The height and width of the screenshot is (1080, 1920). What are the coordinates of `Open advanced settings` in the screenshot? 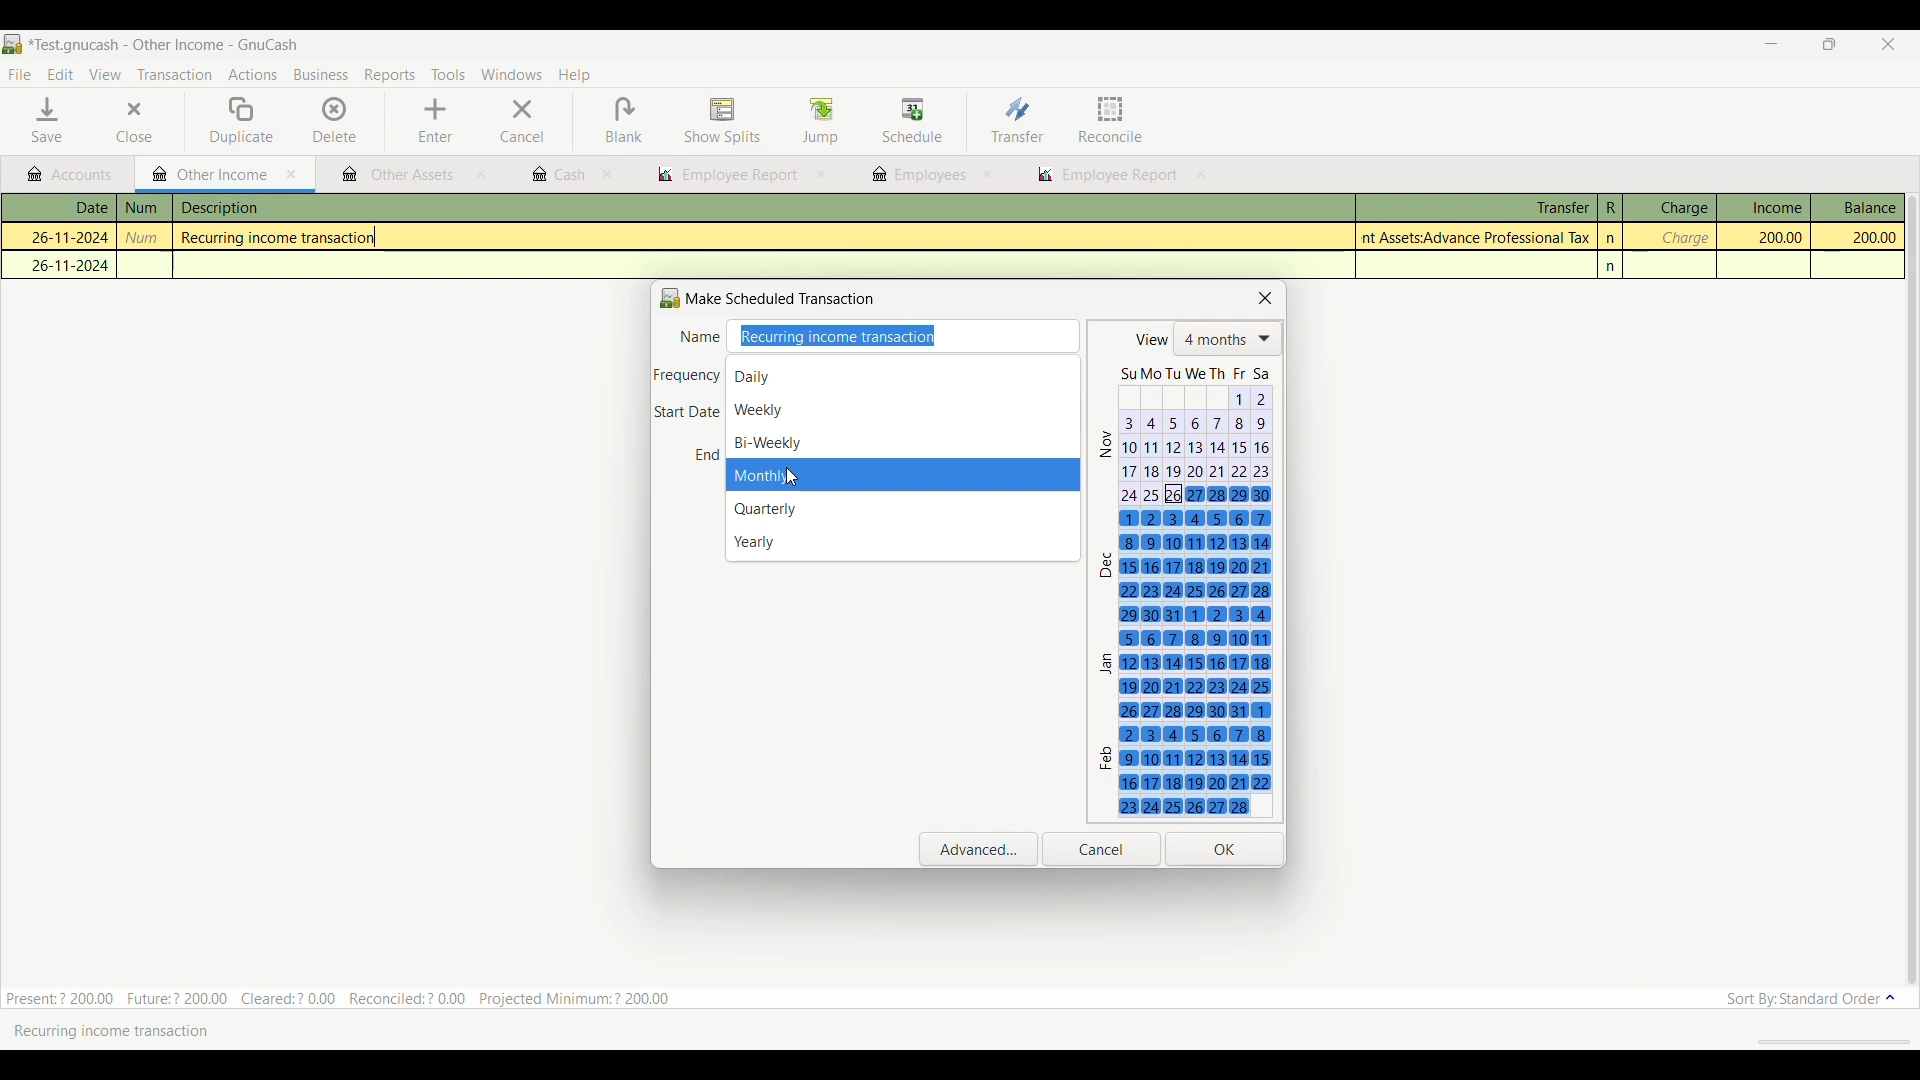 It's located at (979, 849).